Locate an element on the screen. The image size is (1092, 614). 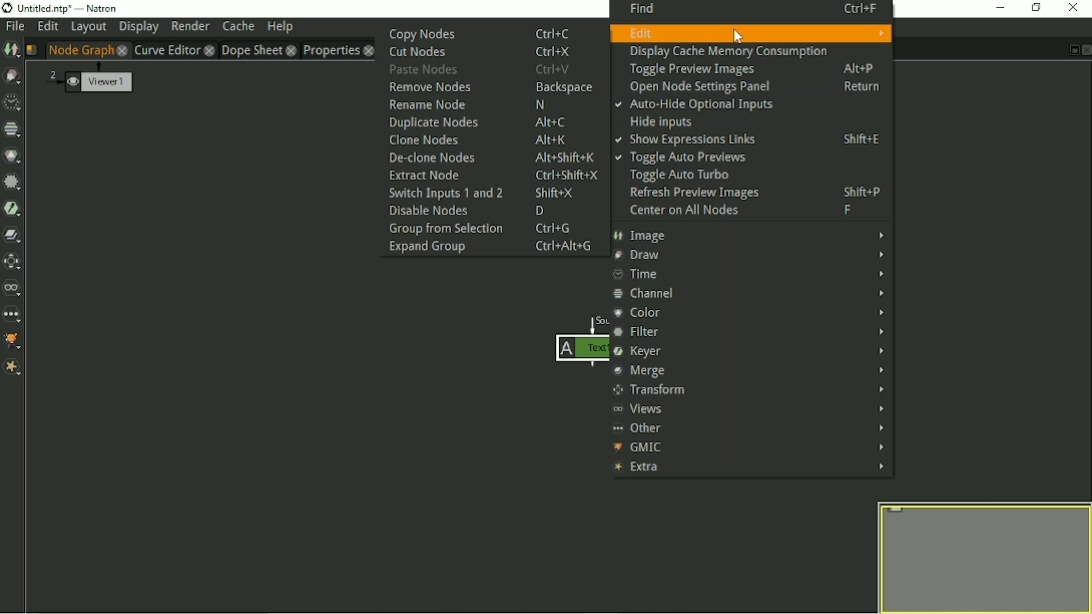
title is located at coordinates (69, 10).